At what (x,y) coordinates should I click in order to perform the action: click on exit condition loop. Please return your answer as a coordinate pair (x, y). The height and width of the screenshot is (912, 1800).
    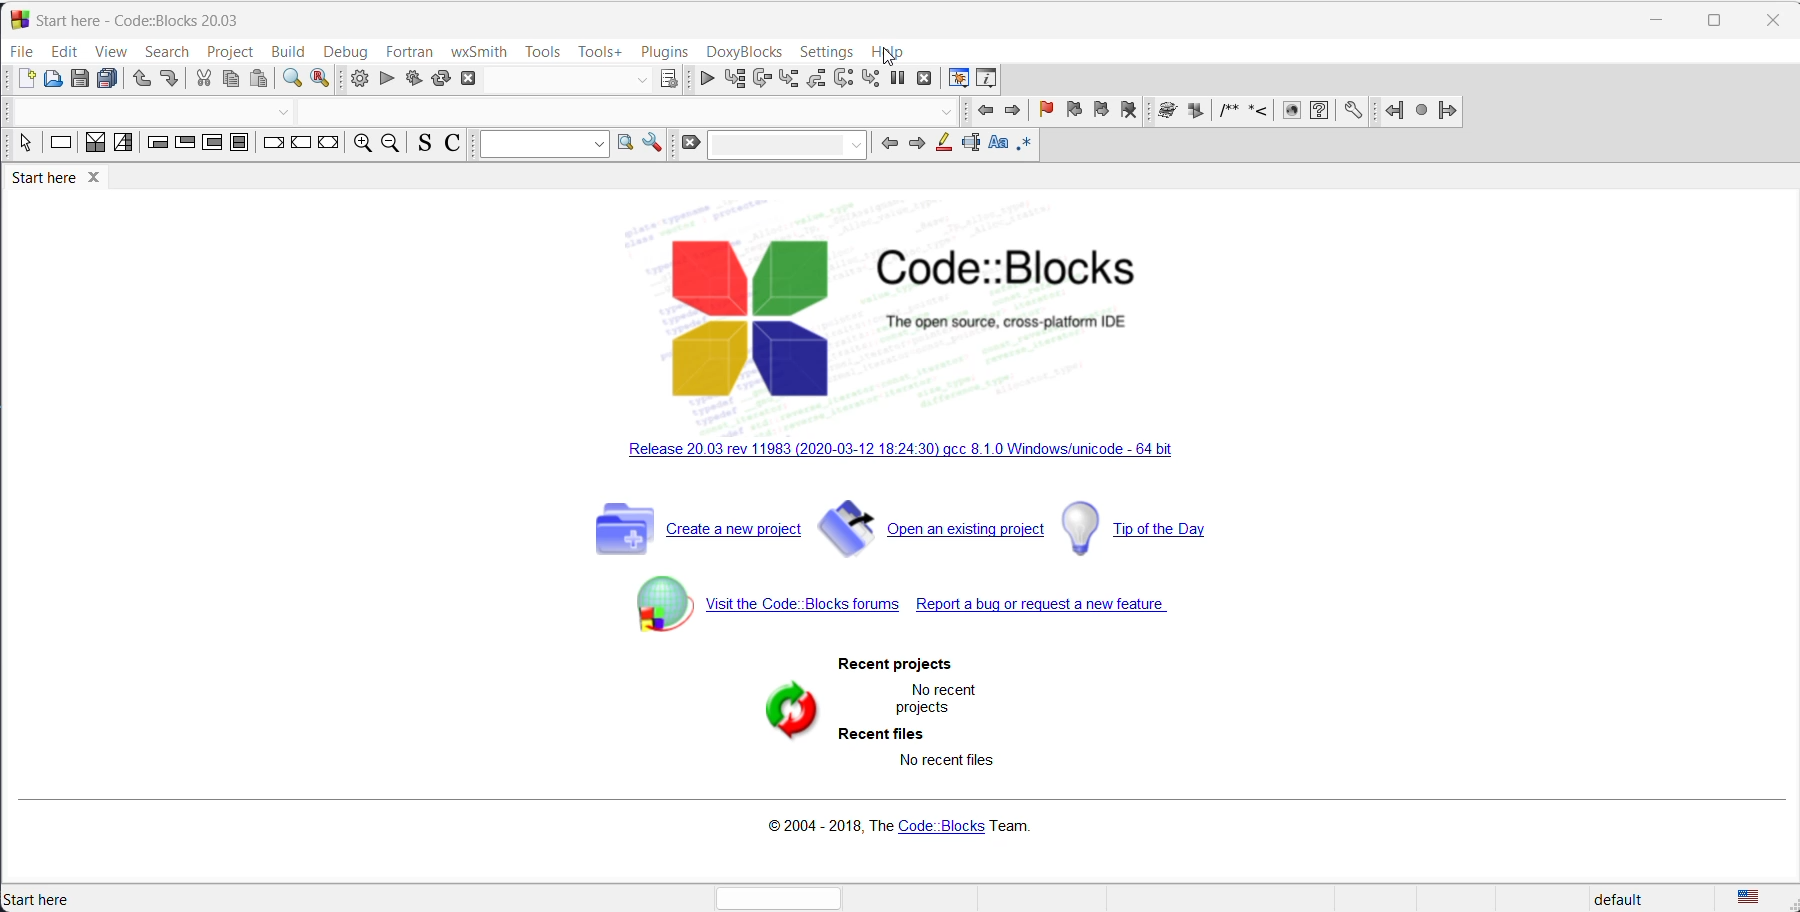
    Looking at the image, I should click on (183, 147).